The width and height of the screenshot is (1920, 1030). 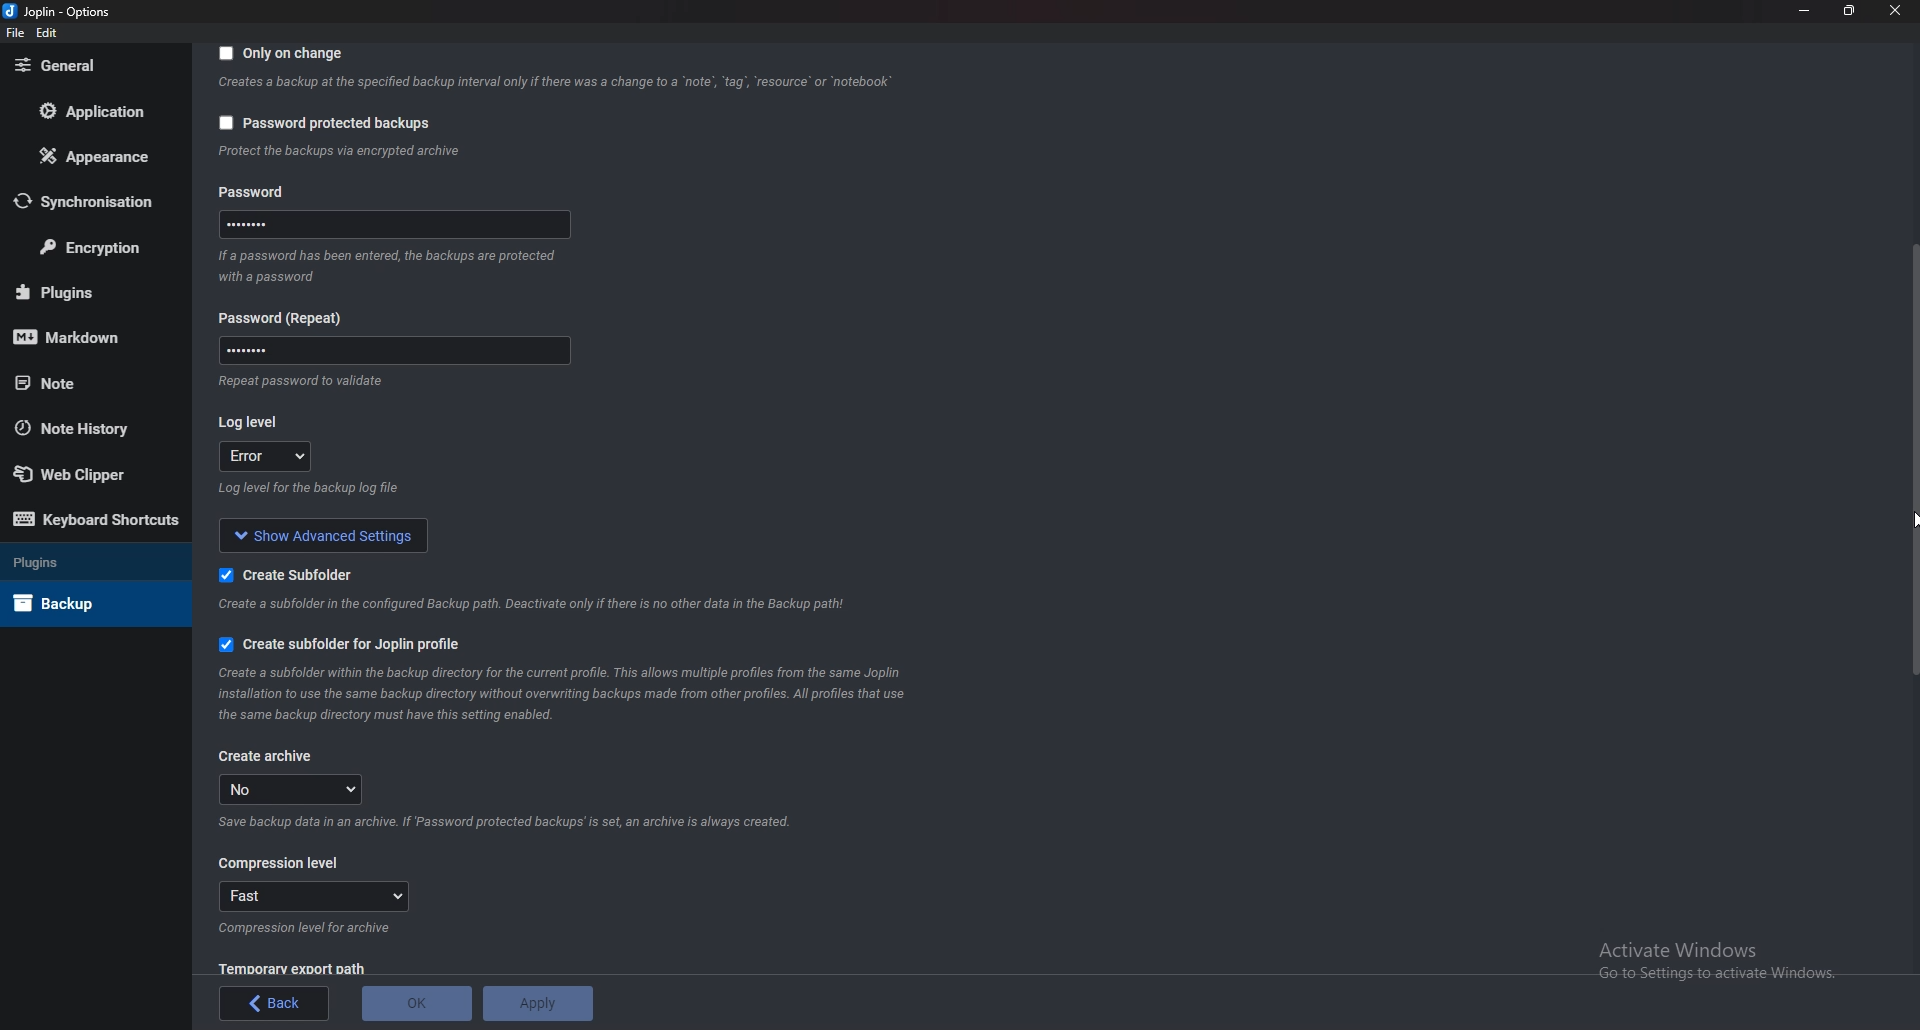 What do you see at coordinates (535, 604) in the screenshot?
I see `Info on subfolderf` at bounding box center [535, 604].